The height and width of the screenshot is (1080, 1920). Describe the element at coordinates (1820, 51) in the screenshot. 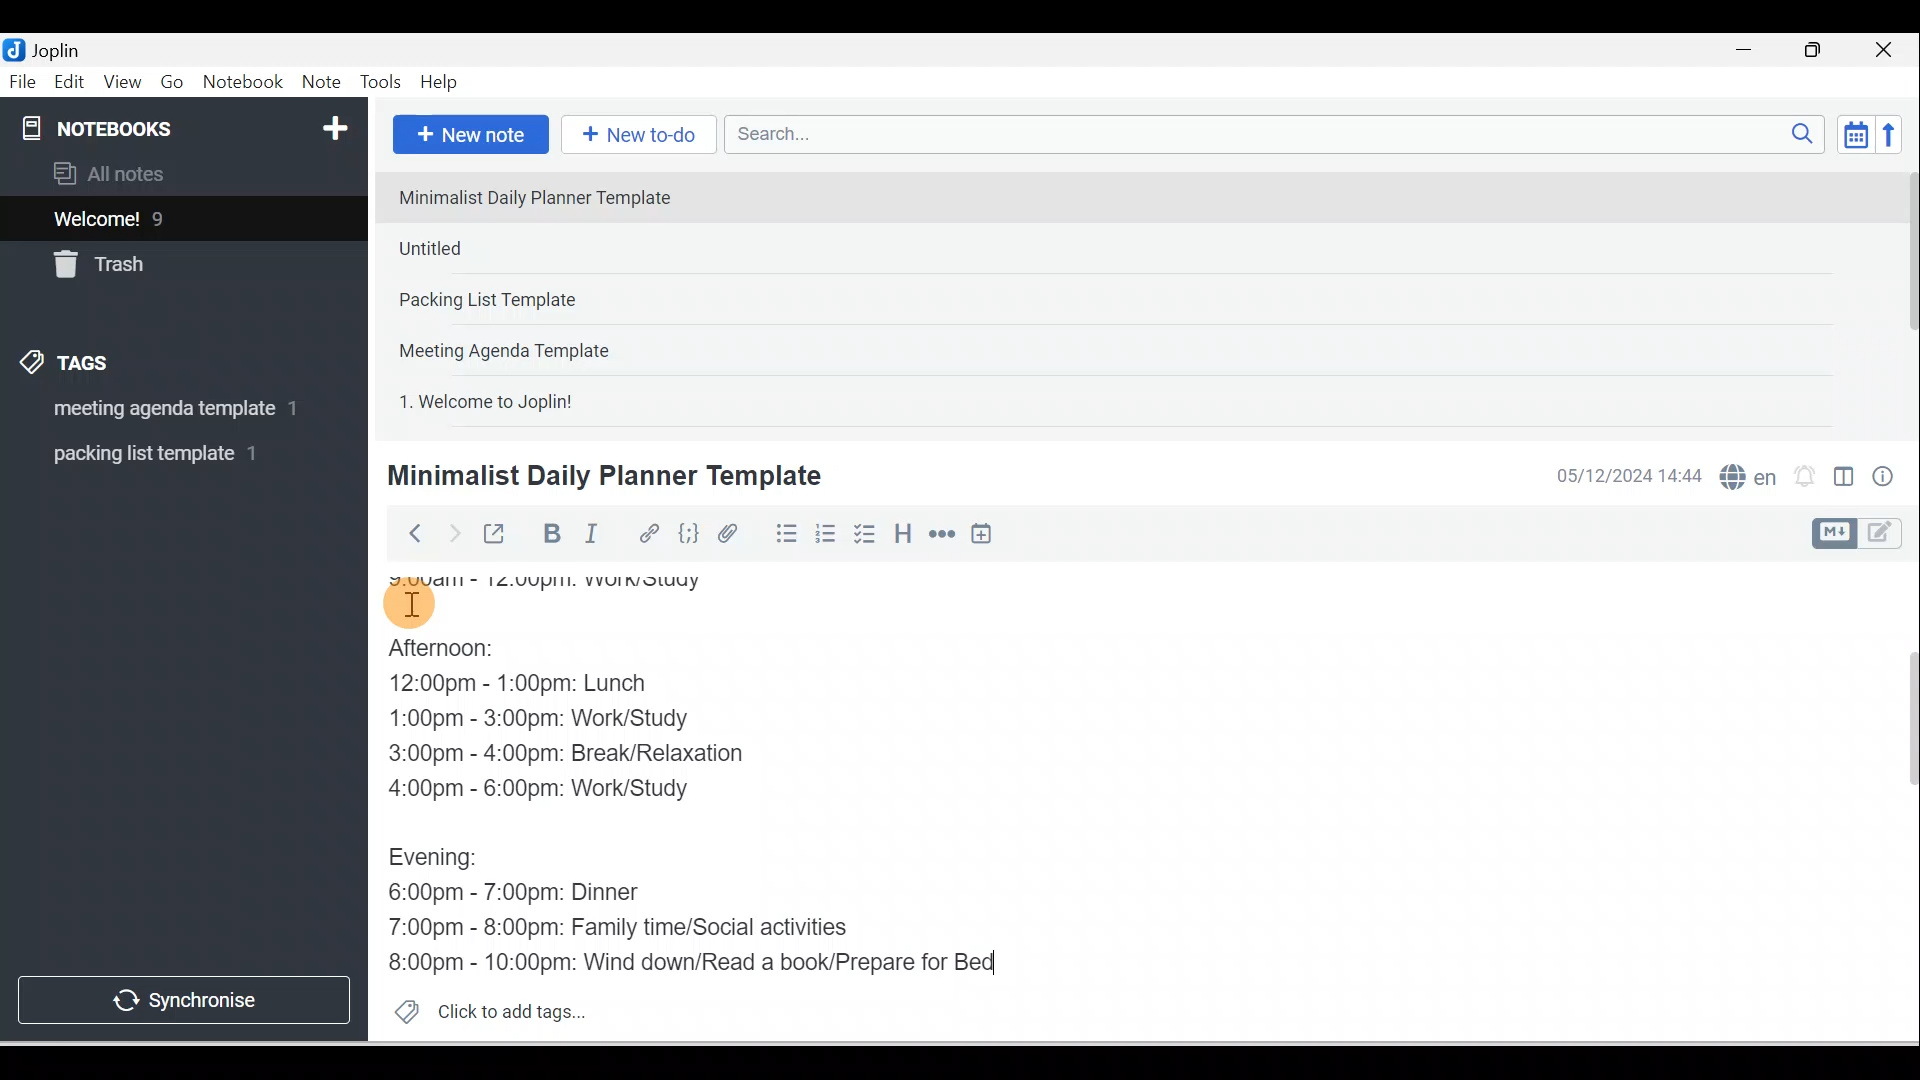

I see `Maximise` at that location.